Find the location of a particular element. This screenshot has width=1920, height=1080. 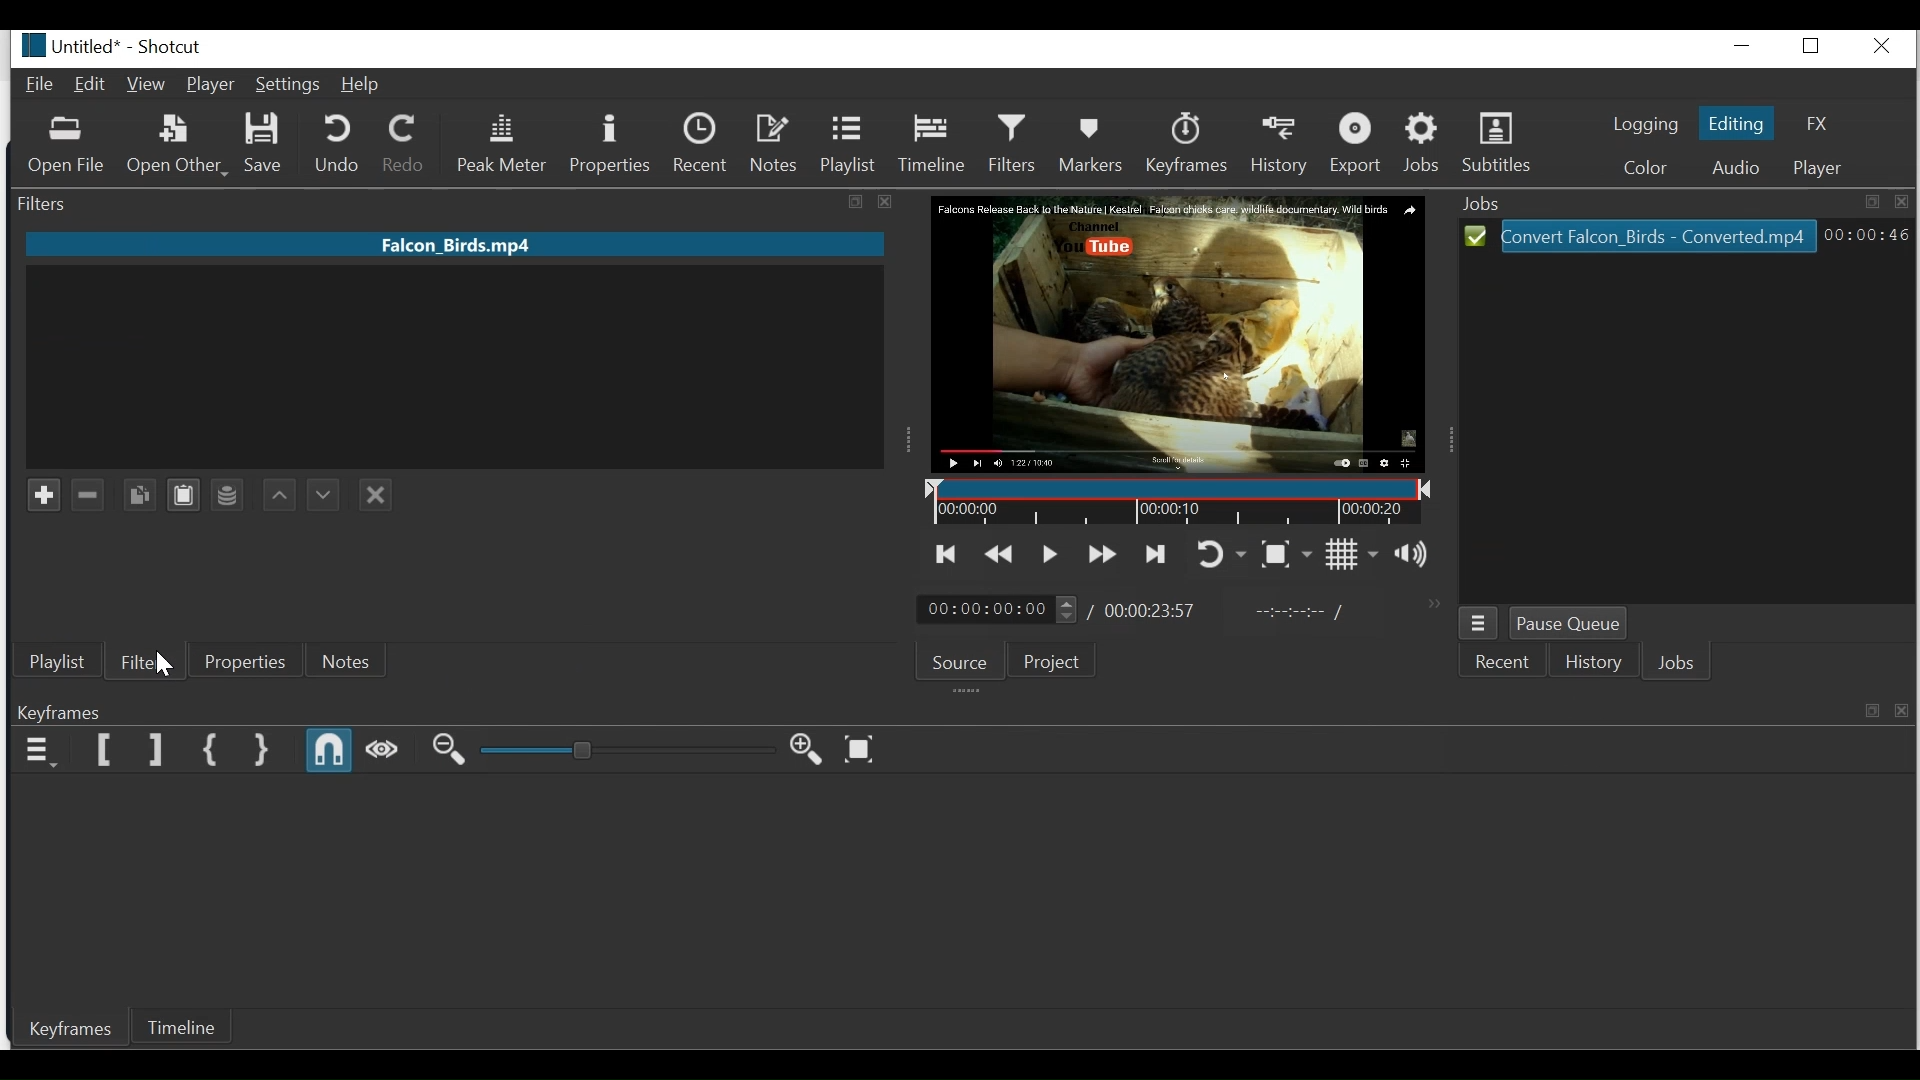

Pointer is located at coordinates (167, 660).